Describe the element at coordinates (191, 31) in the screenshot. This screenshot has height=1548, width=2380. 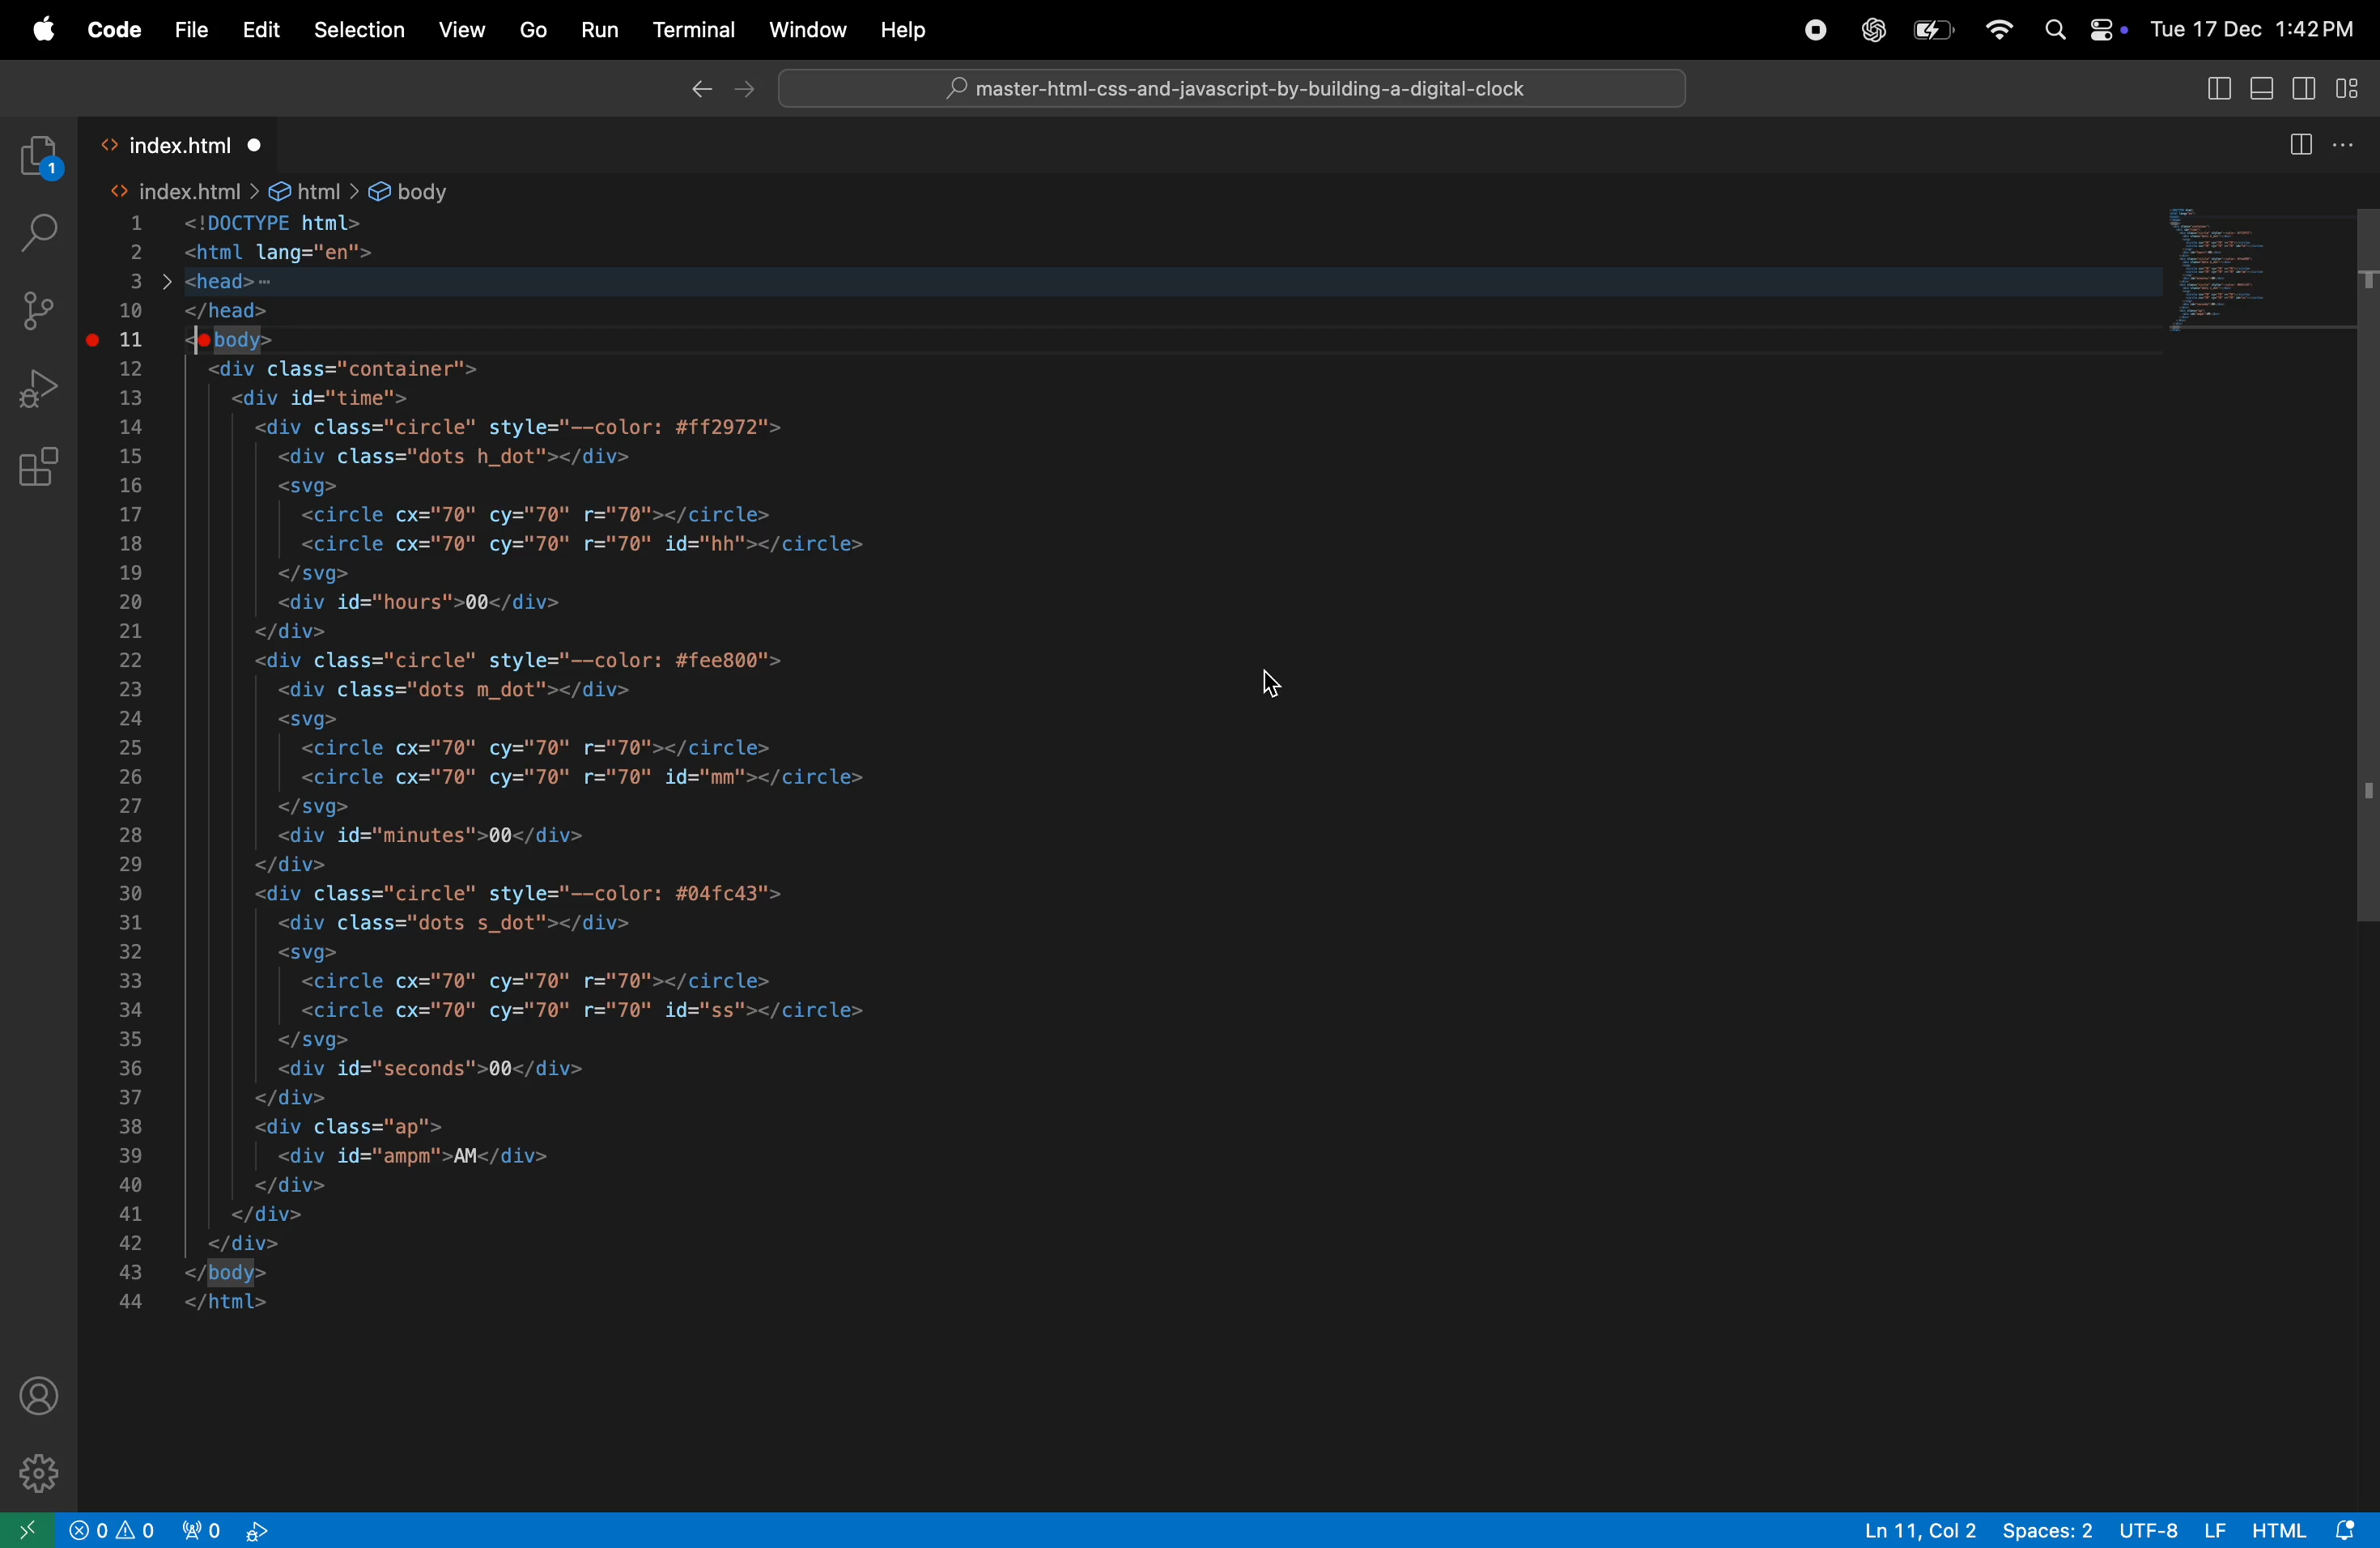
I see `File` at that location.